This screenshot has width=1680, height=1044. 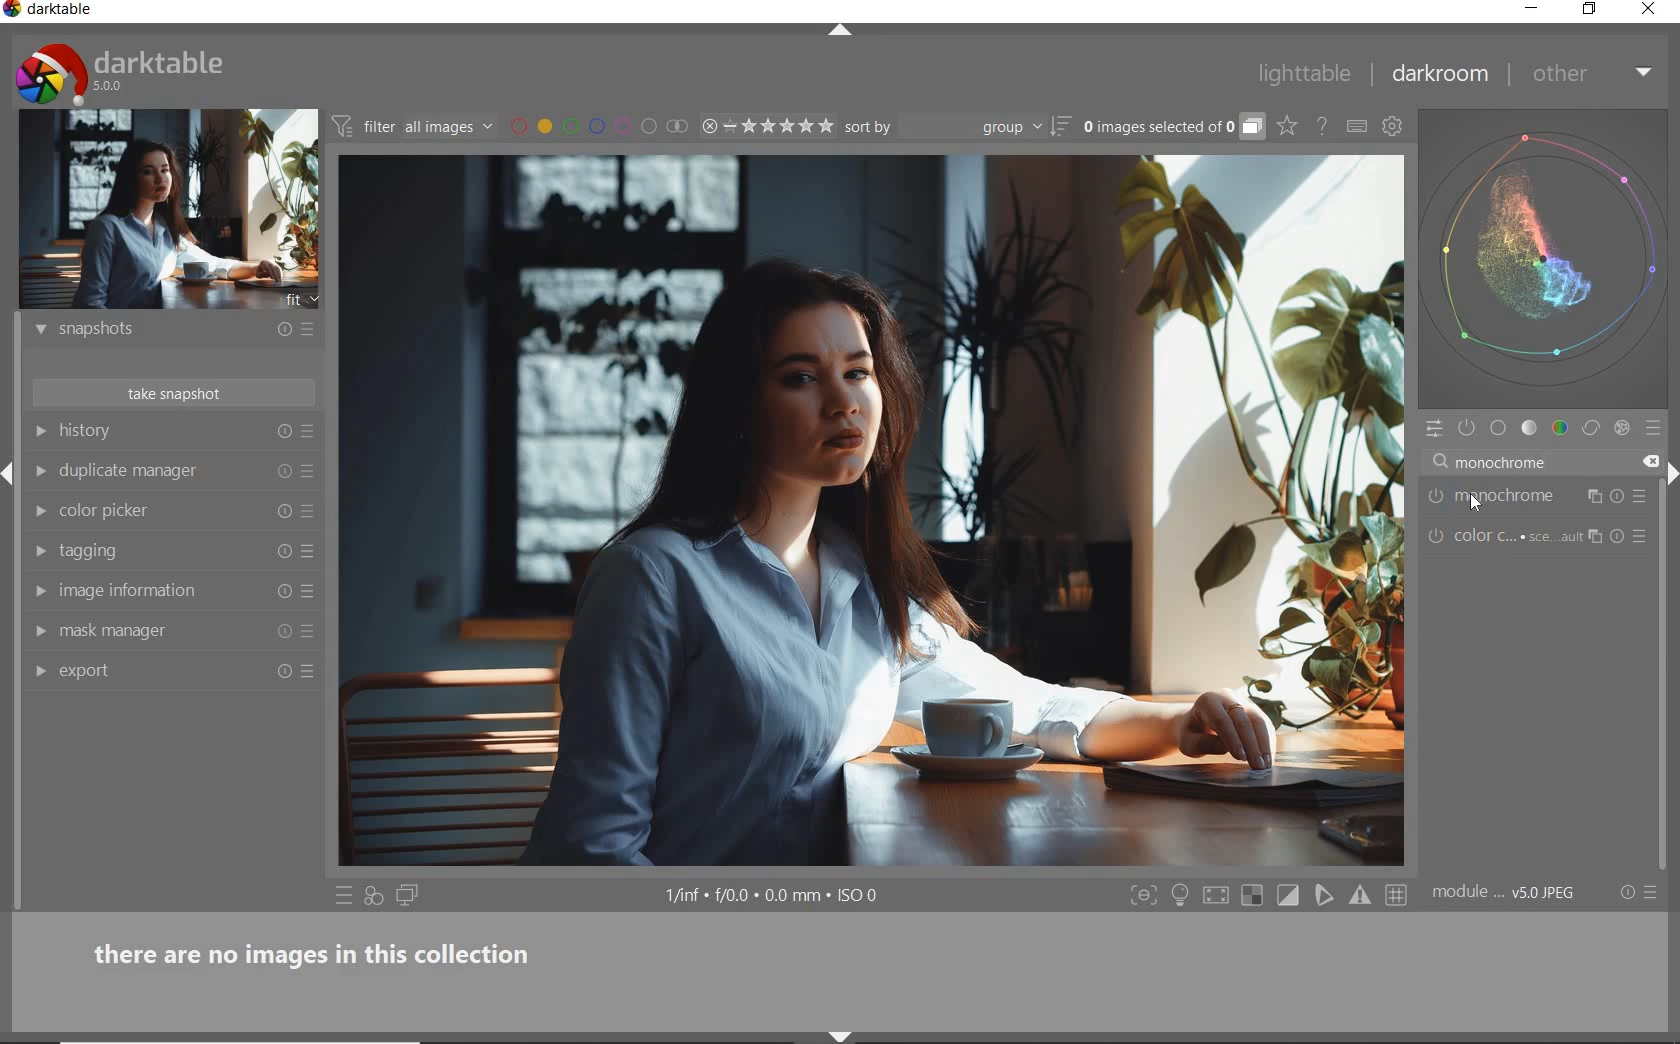 What do you see at coordinates (1468, 429) in the screenshot?
I see `show only active modules` at bounding box center [1468, 429].